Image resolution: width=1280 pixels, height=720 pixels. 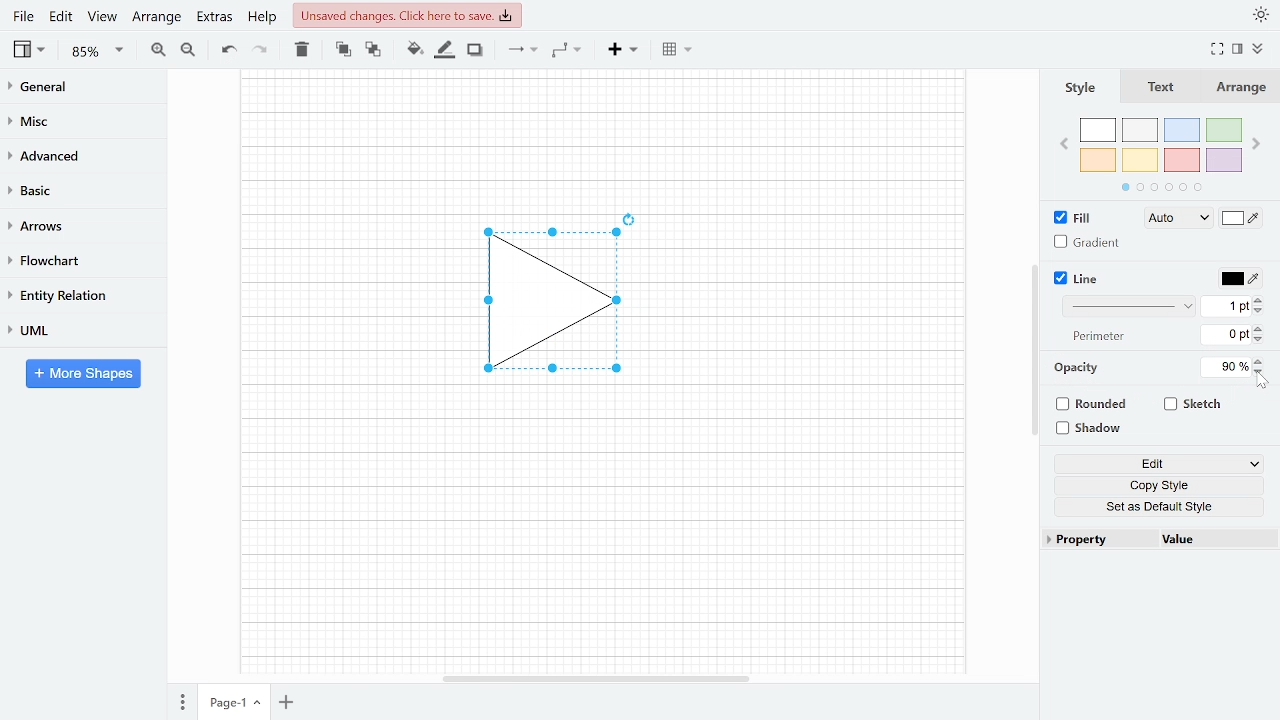 I want to click on Triangle, so click(x=563, y=307).